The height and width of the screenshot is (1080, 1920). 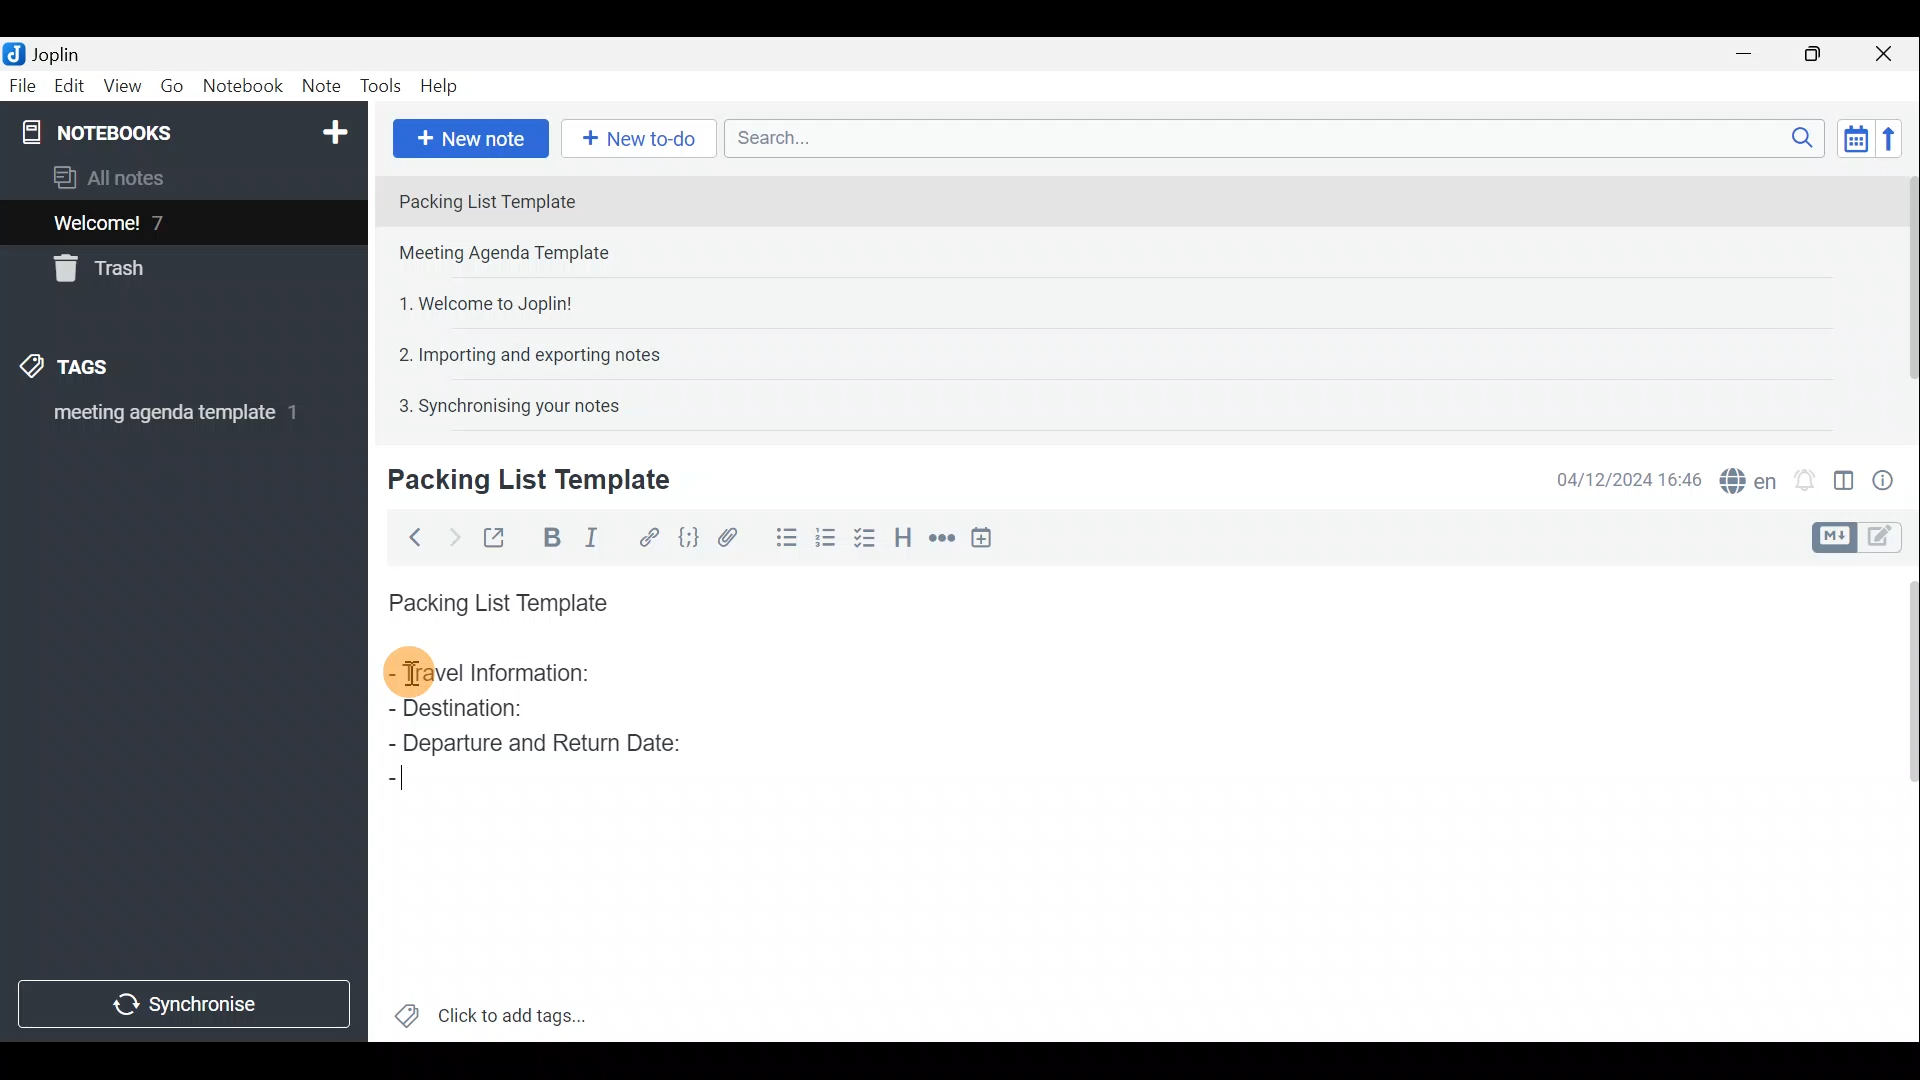 What do you see at coordinates (782, 541) in the screenshot?
I see `Bulleted list` at bounding box center [782, 541].